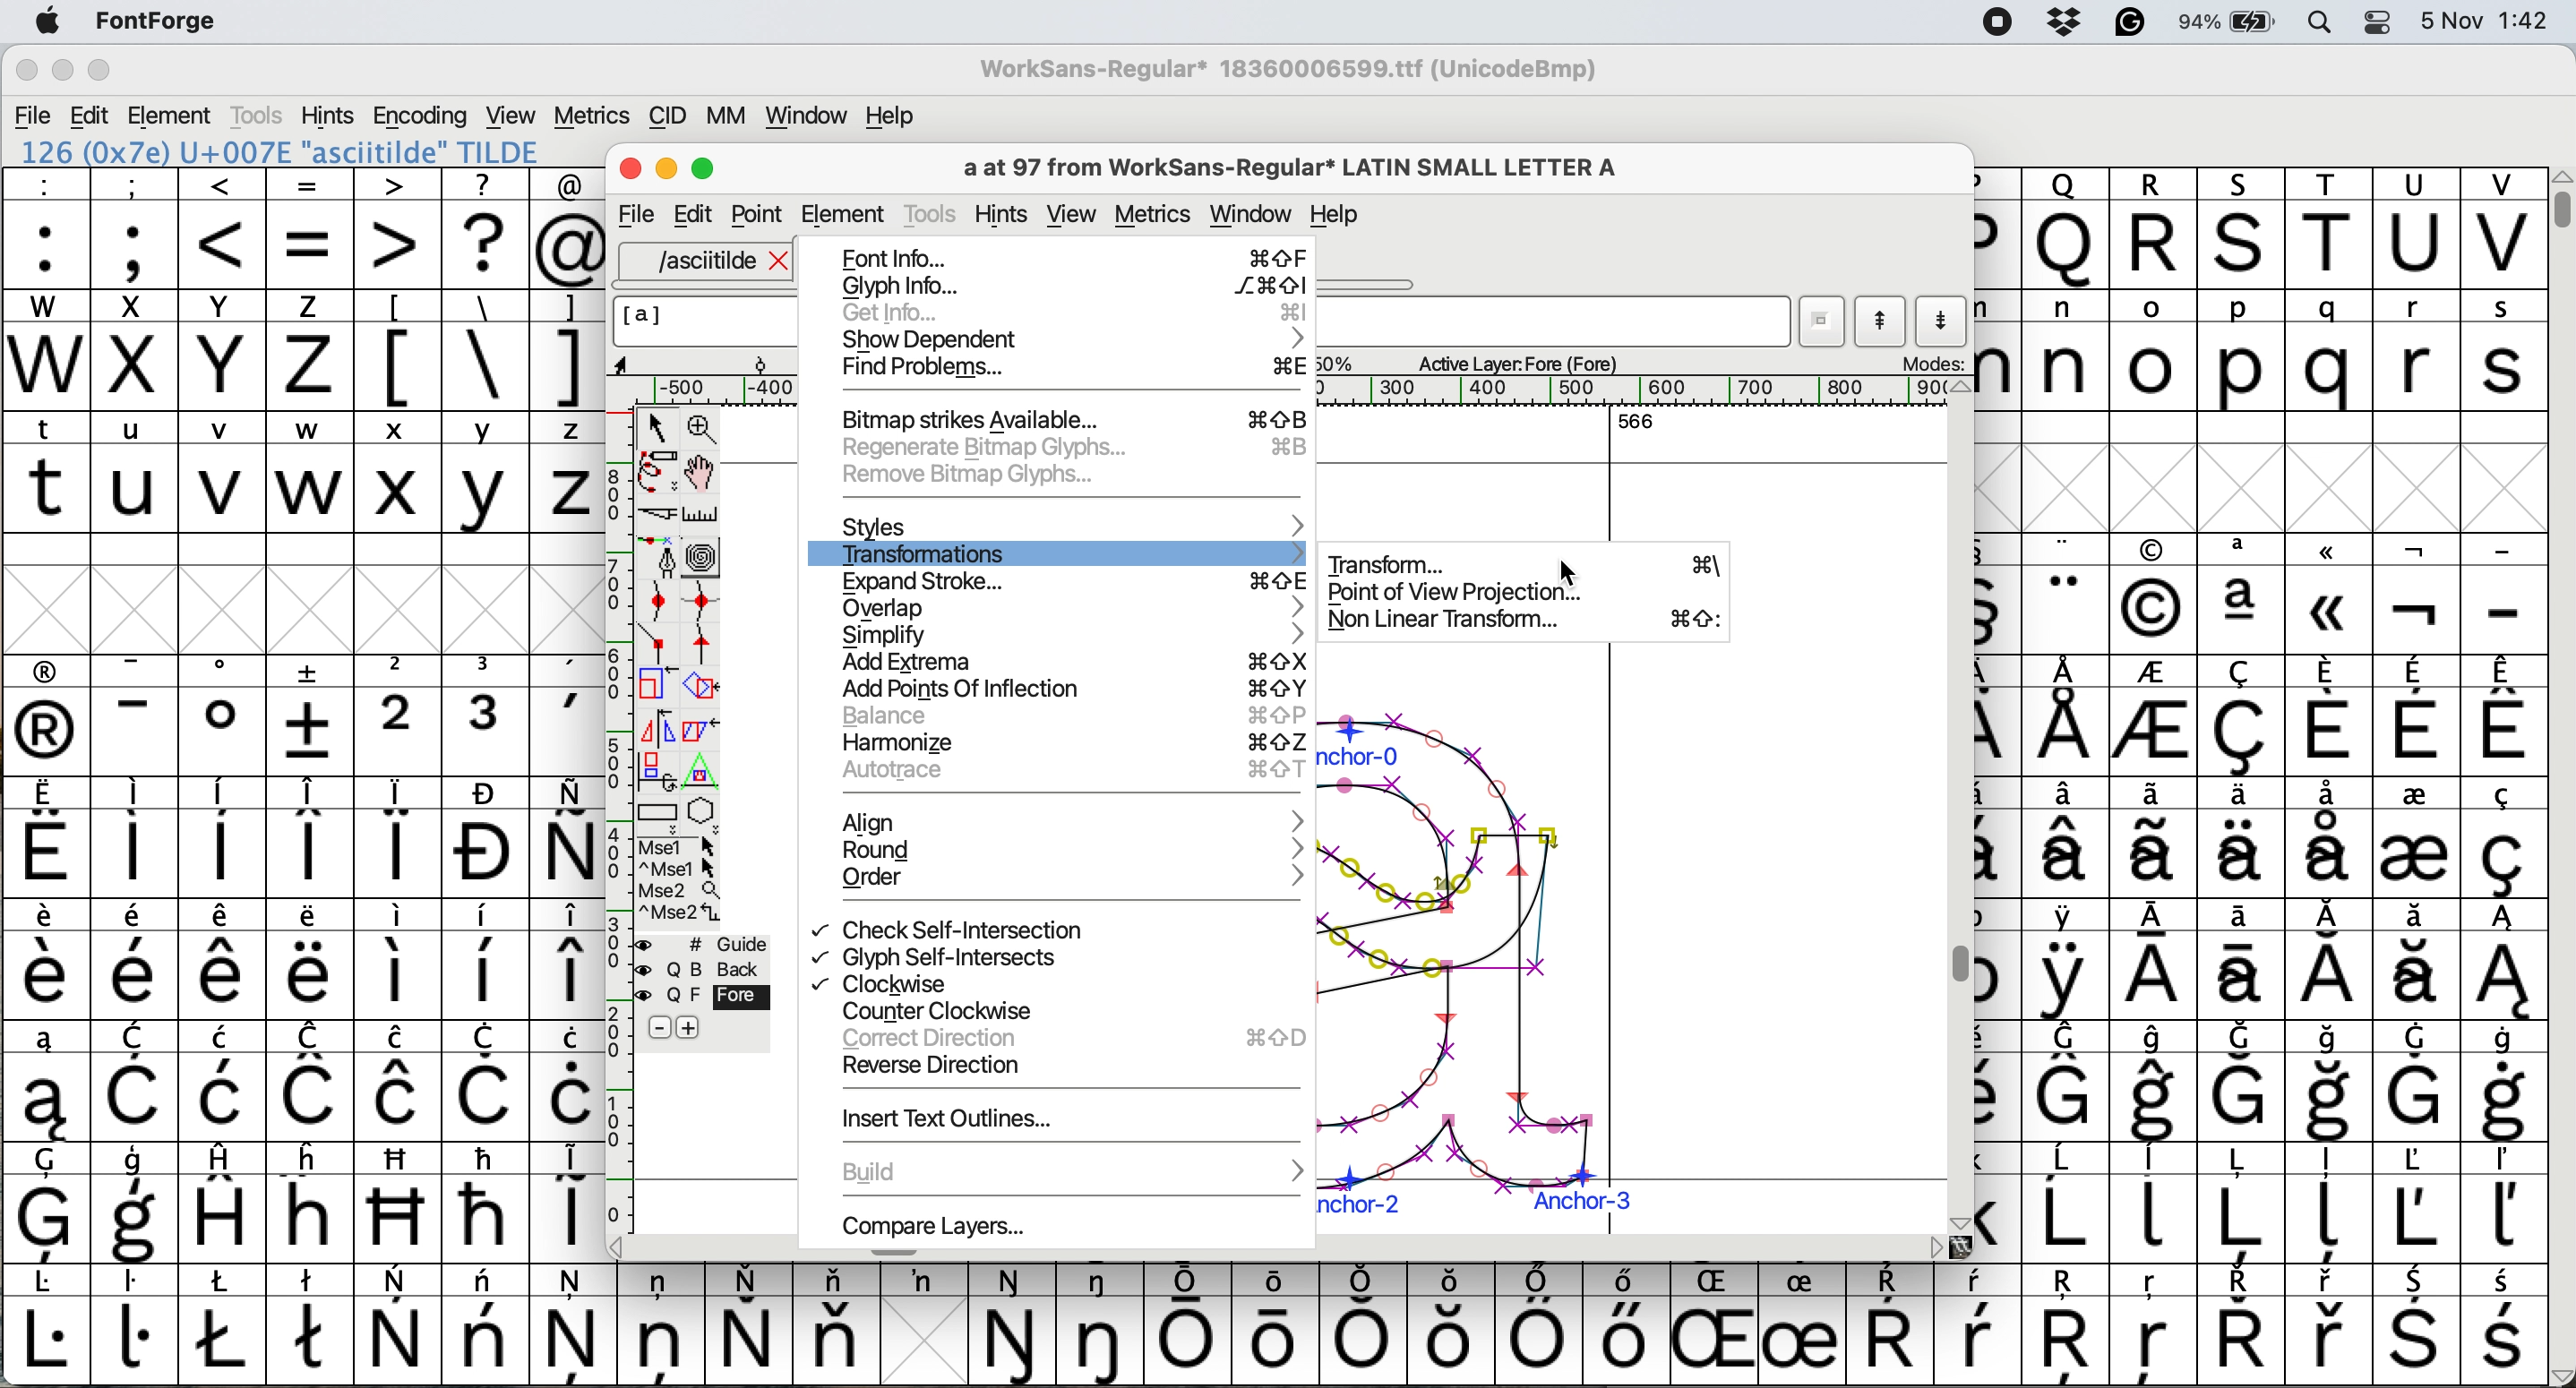 The width and height of the screenshot is (2576, 1388). Describe the element at coordinates (1435, 764) in the screenshot. I see `a glyph` at that location.